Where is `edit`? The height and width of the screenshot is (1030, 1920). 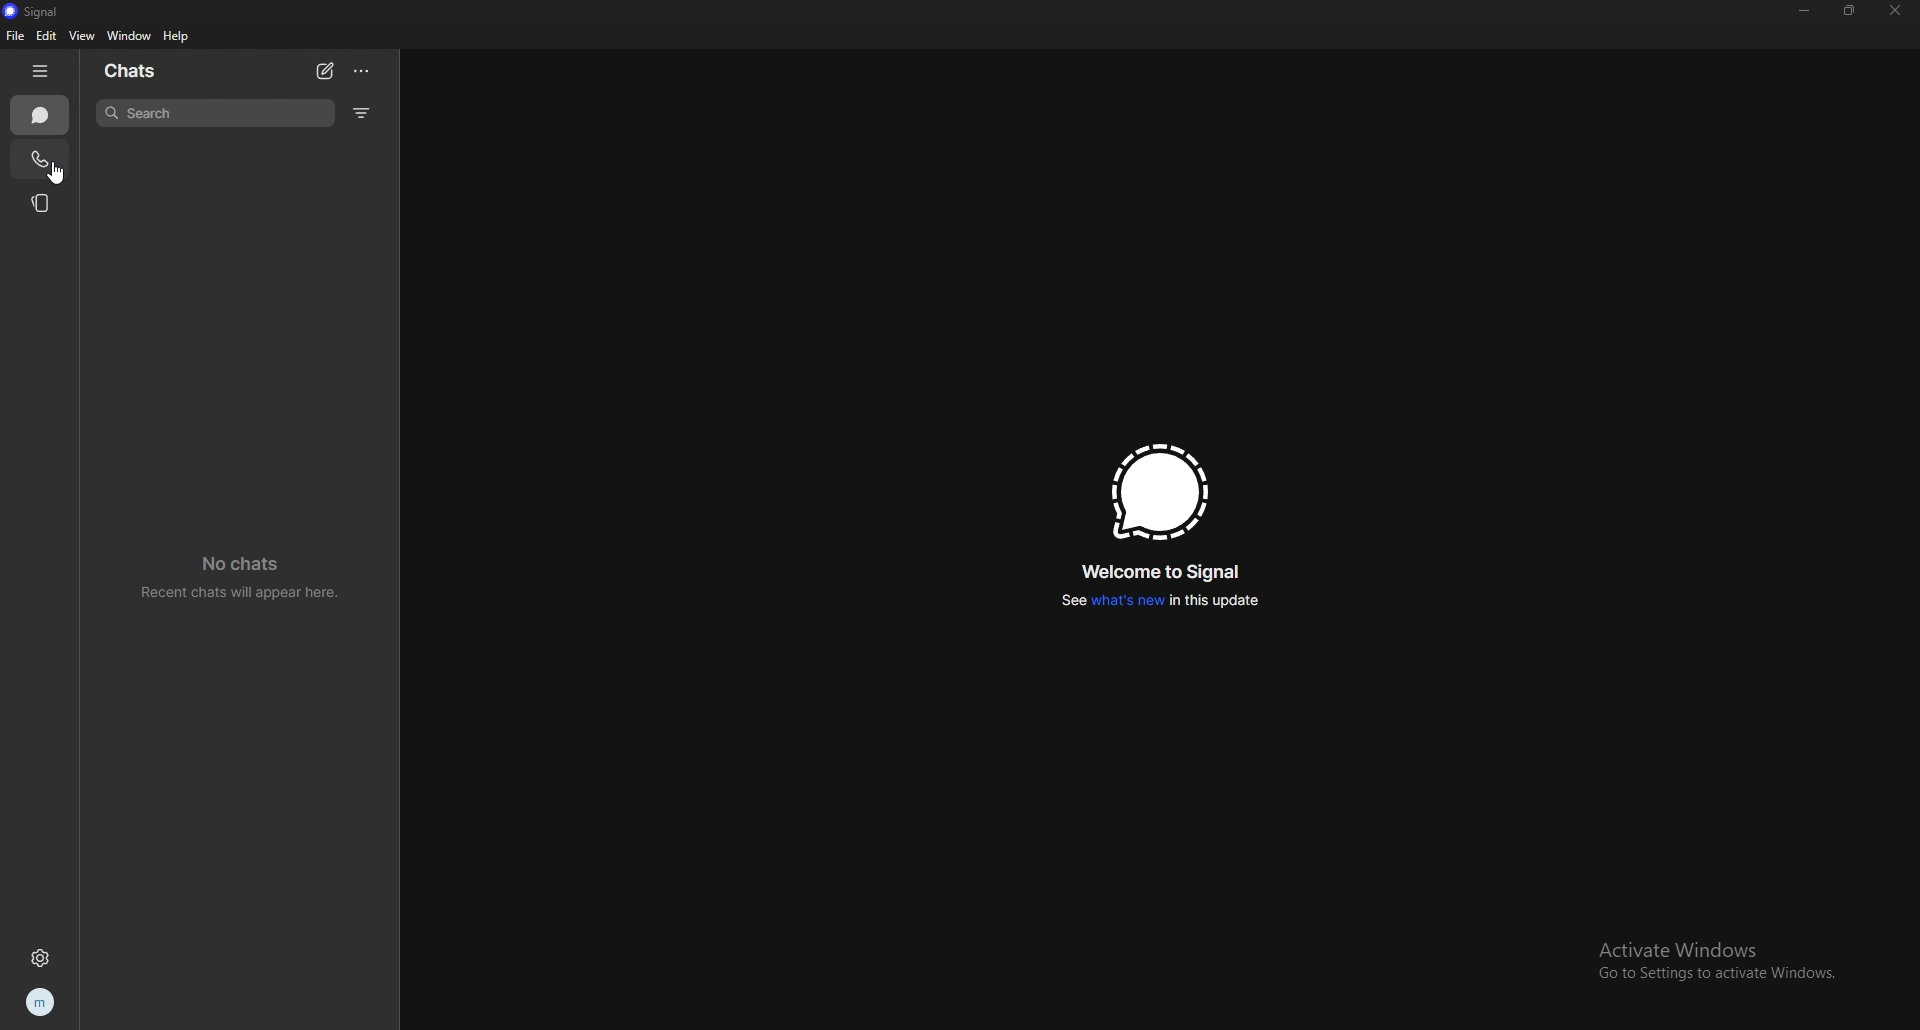
edit is located at coordinates (47, 36).